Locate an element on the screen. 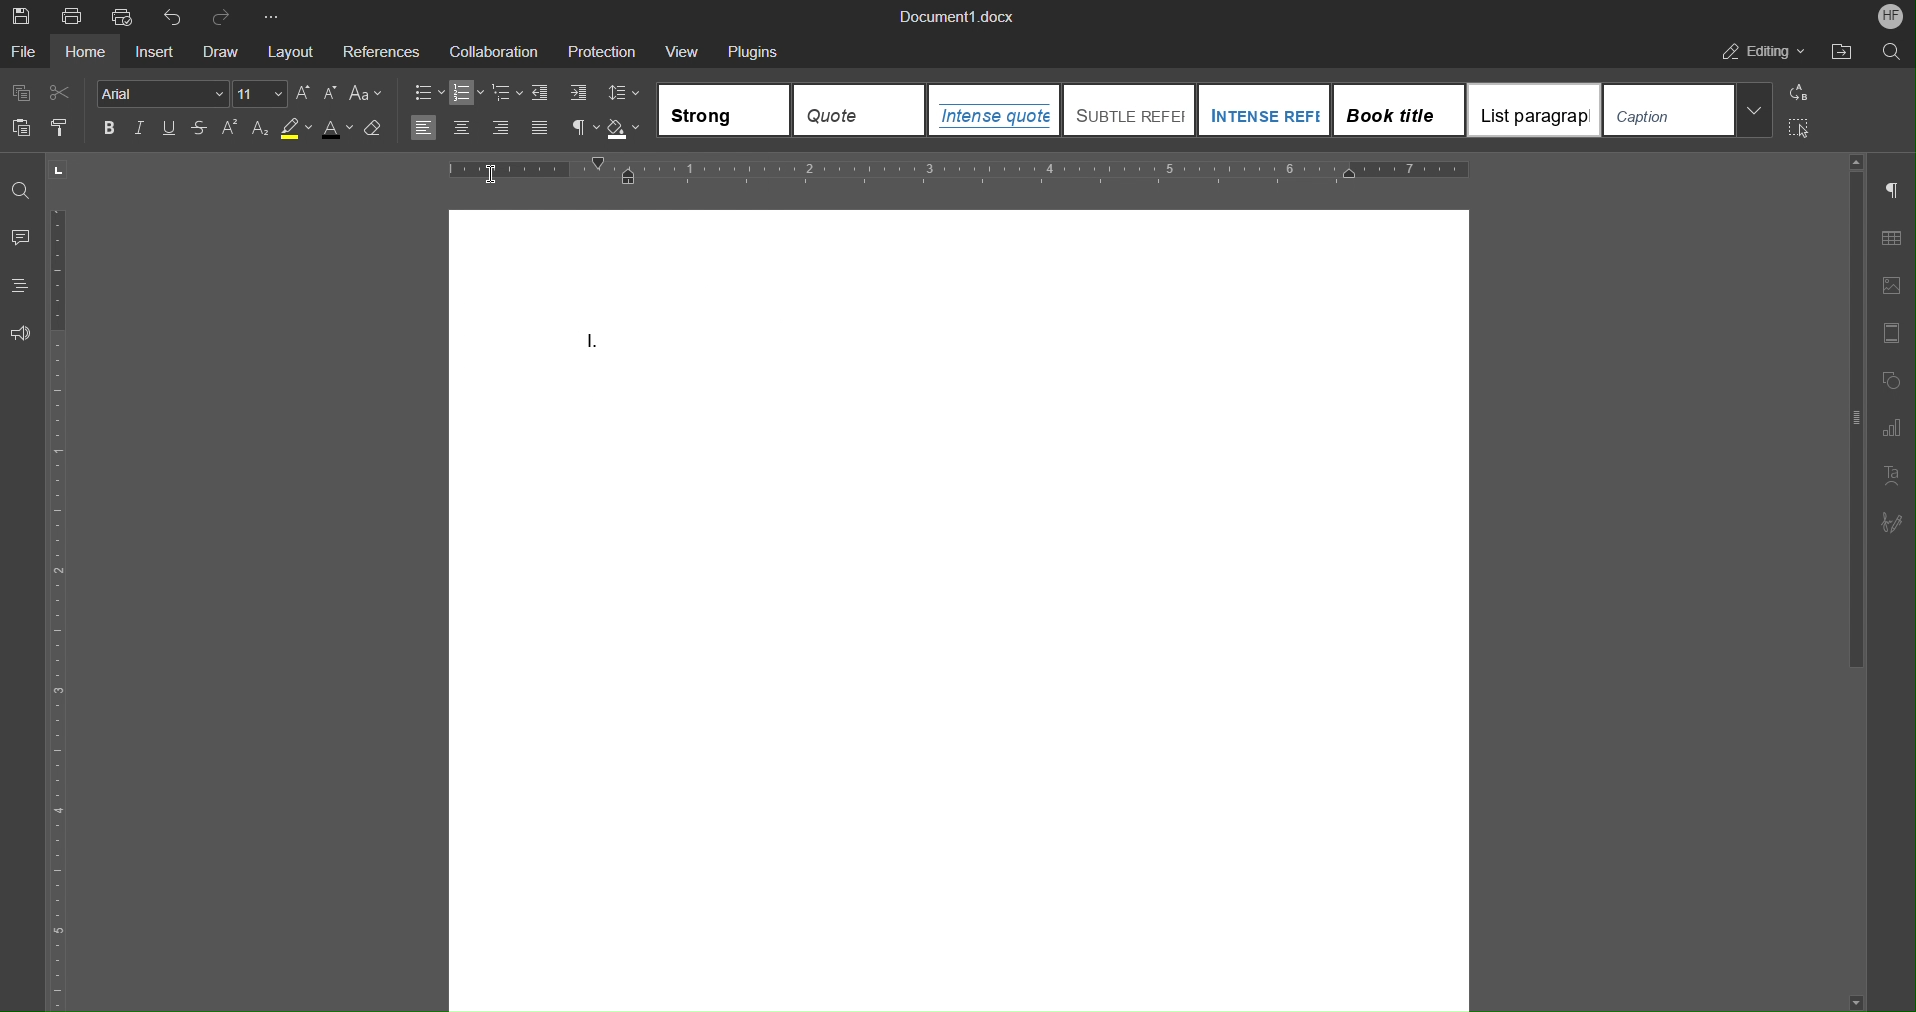 This screenshot has height=1012, width=1916. Heading 3 is located at coordinates (1264, 108).